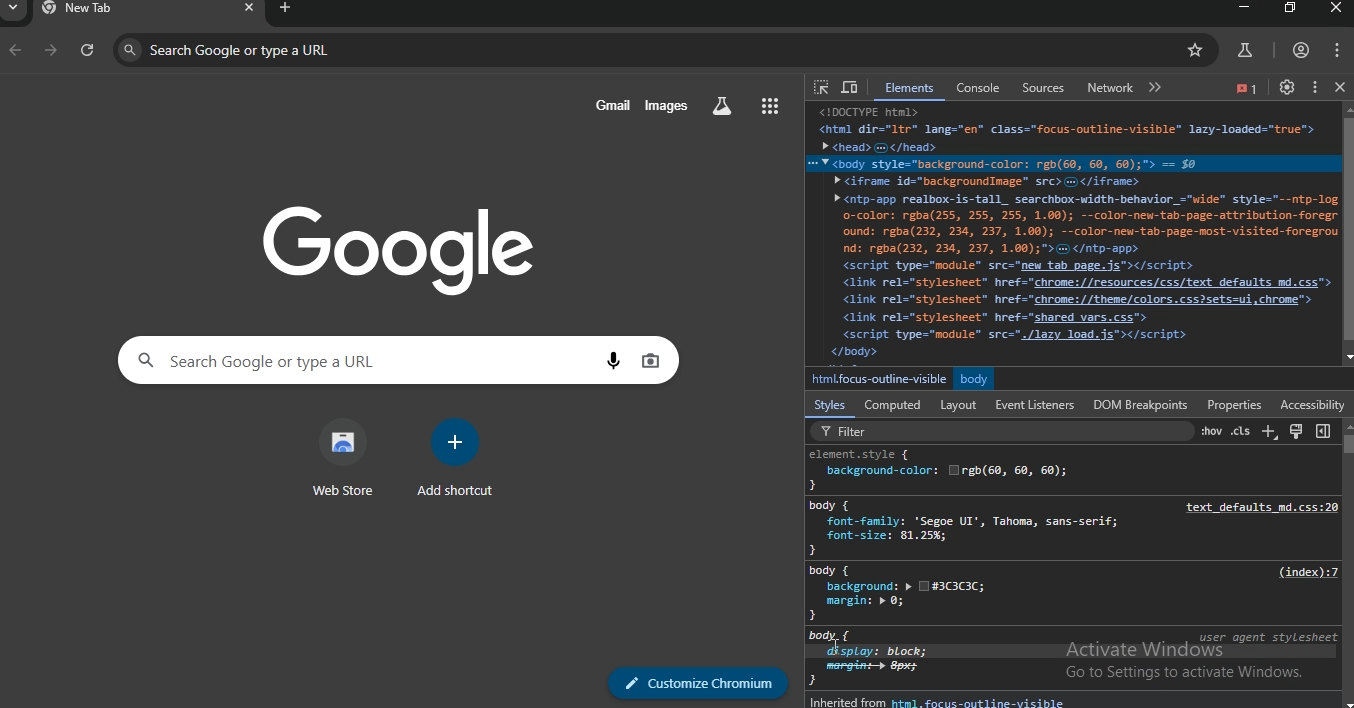 The height and width of the screenshot is (708, 1354). What do you see at coordinates (1211, 434) in the screenshot?
I see `toggle element state` at bounding box center [1211, 434].